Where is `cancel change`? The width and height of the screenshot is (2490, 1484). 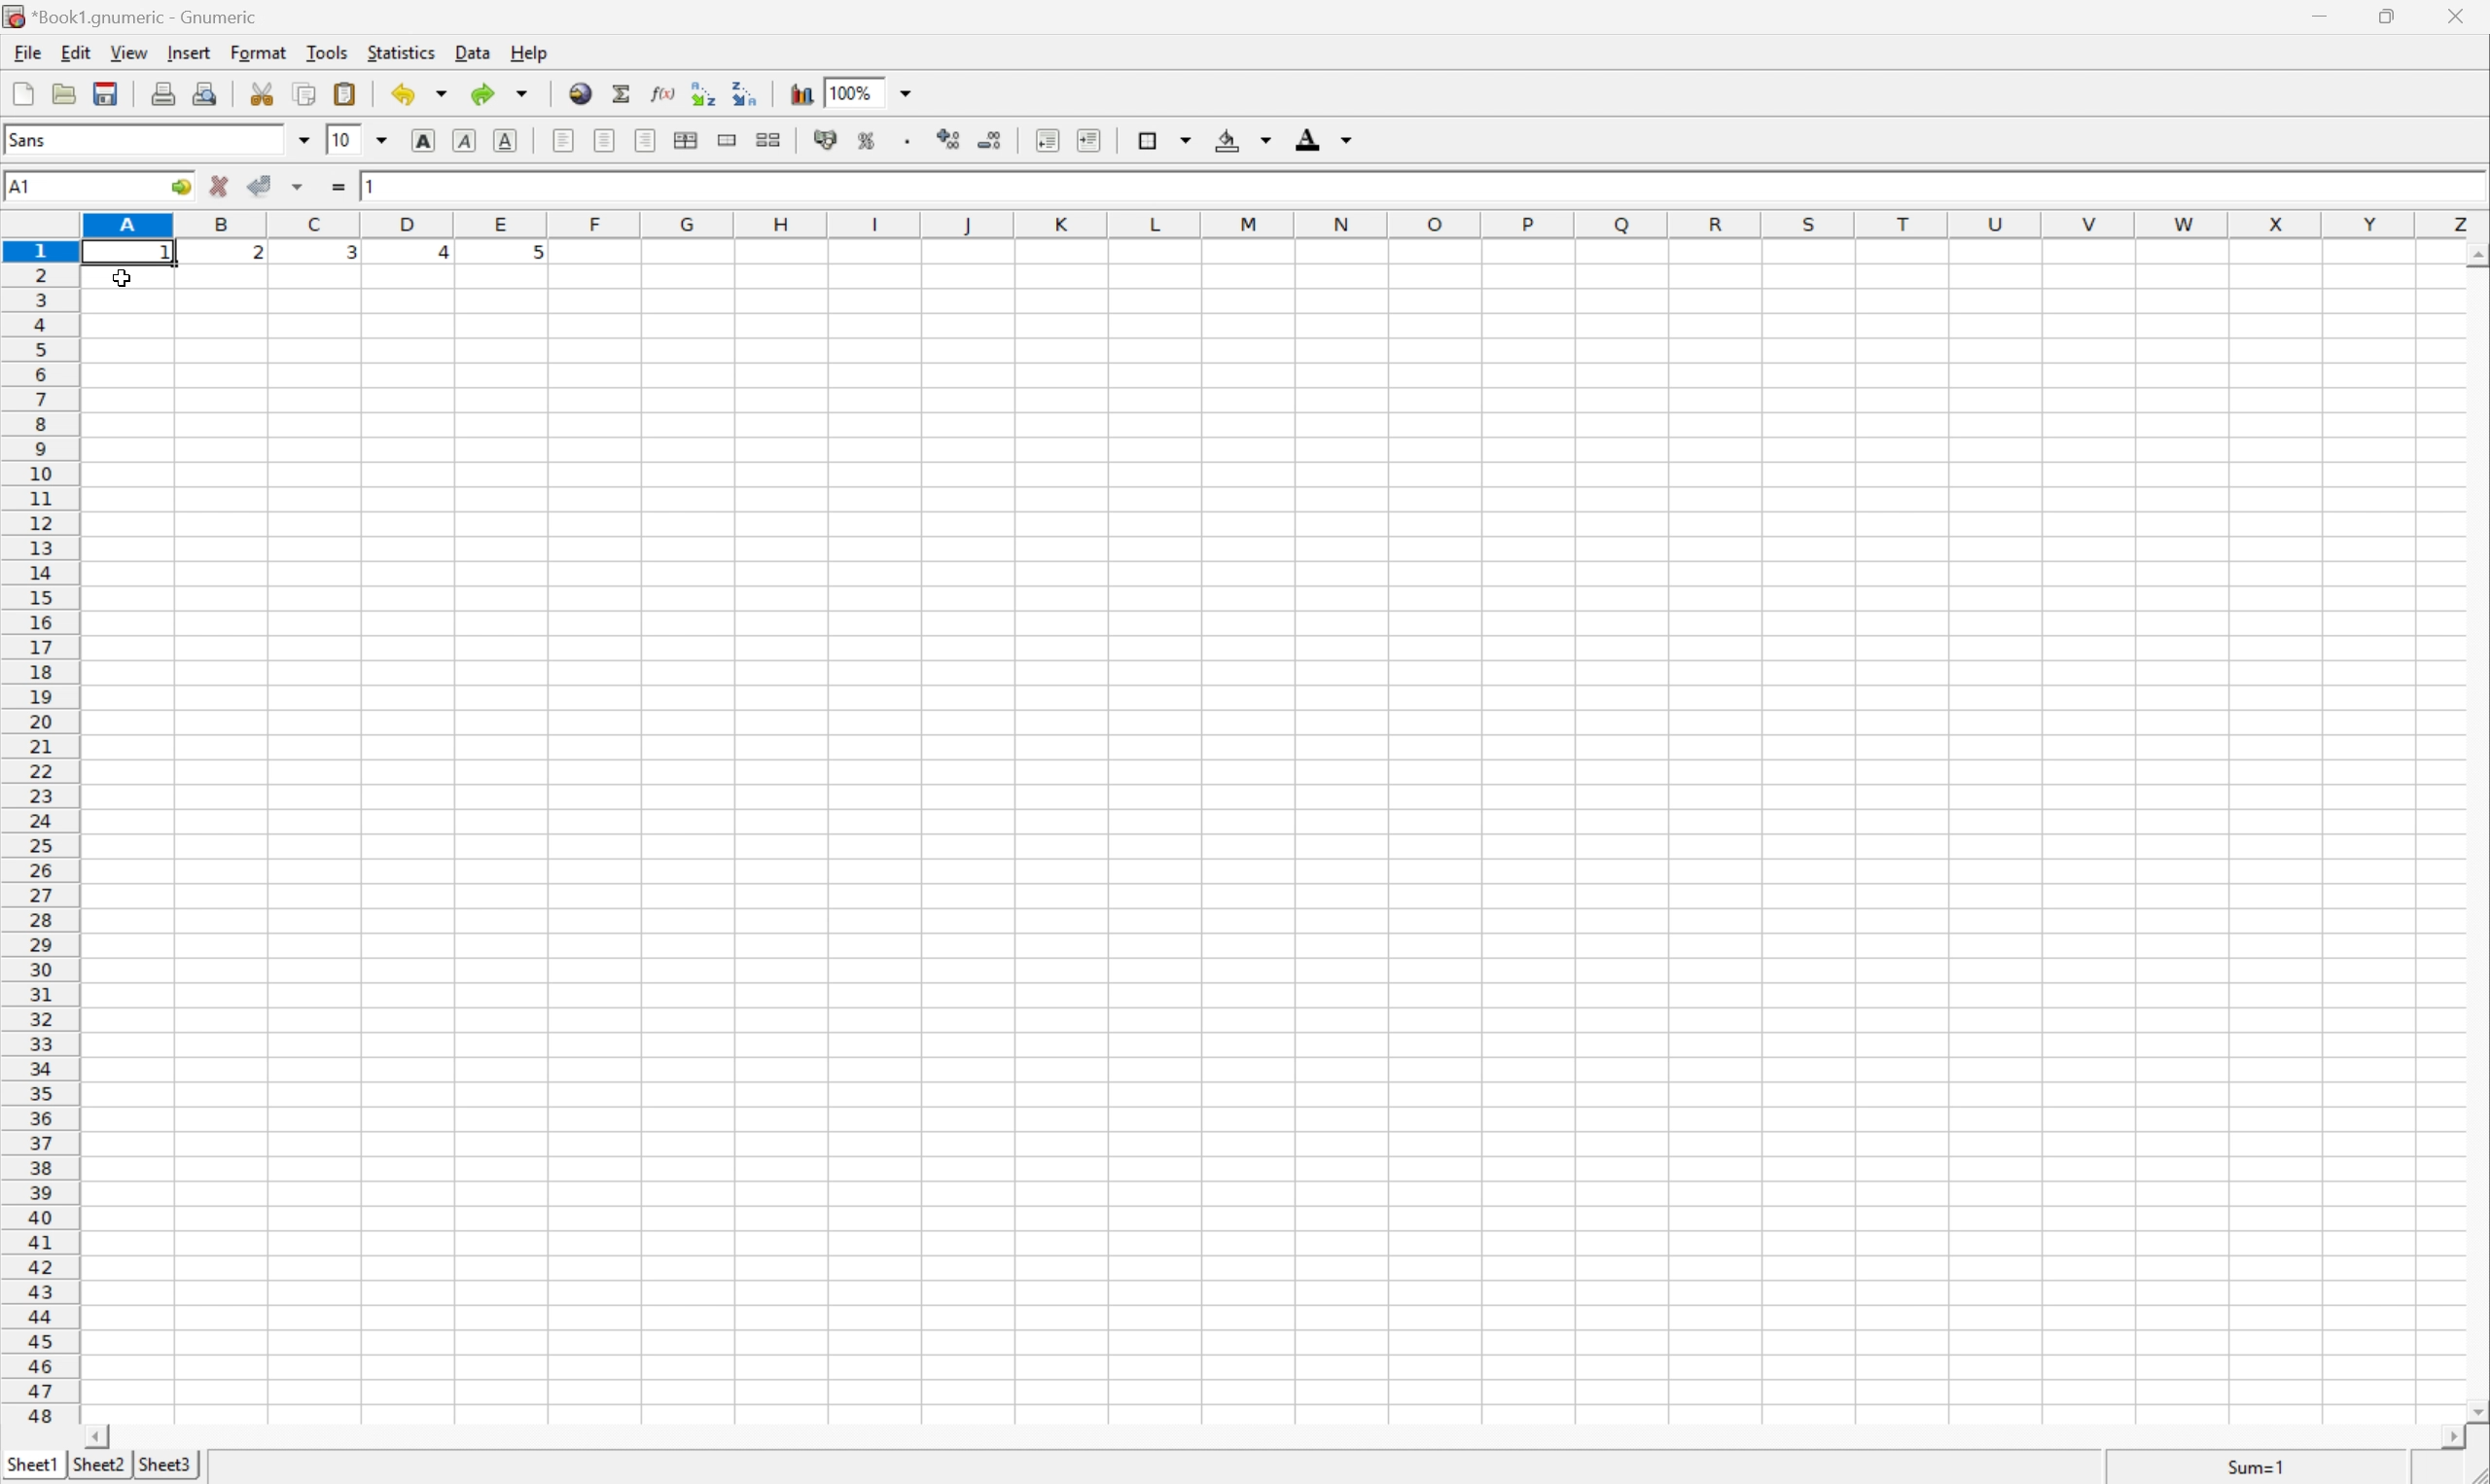
cancel change is located at coordinates (220, 187).